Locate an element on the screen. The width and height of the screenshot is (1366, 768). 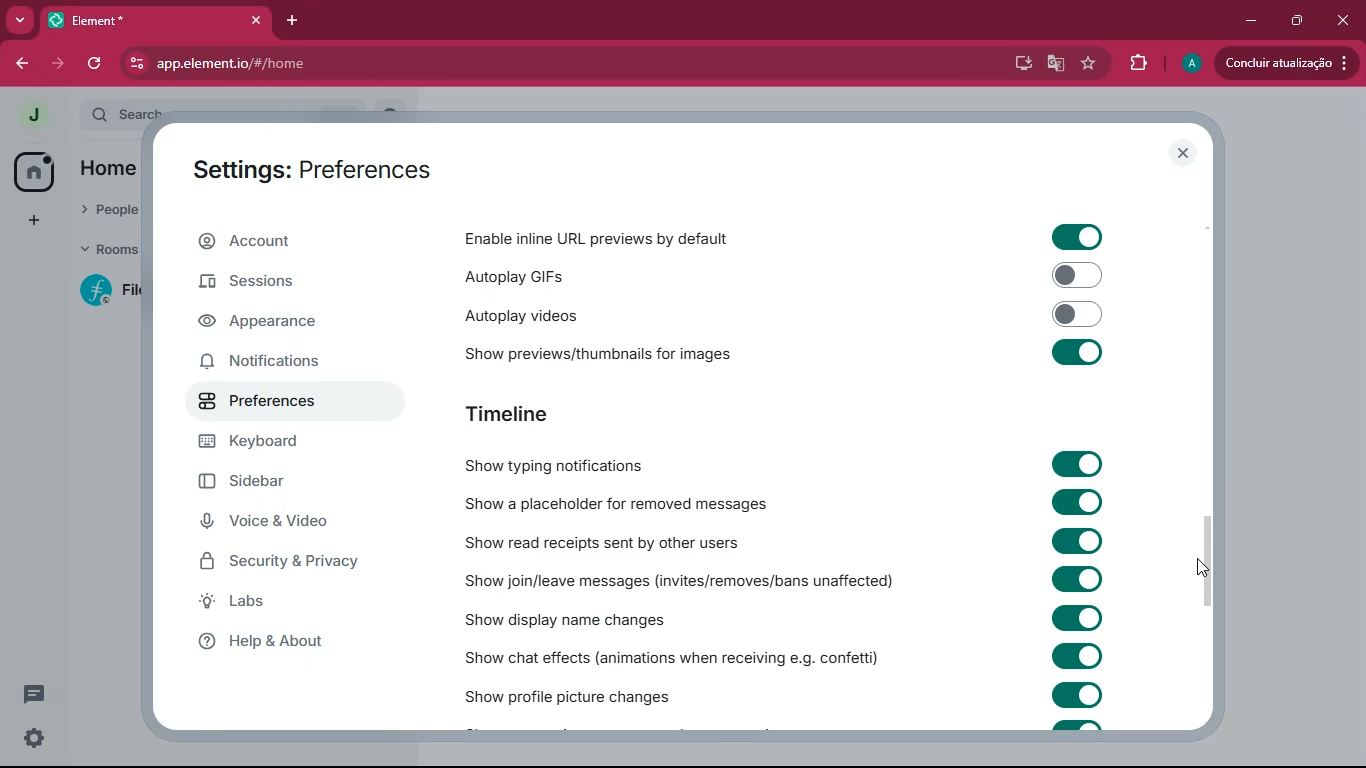
toggle on/off is located at coordinates (1078, 541).